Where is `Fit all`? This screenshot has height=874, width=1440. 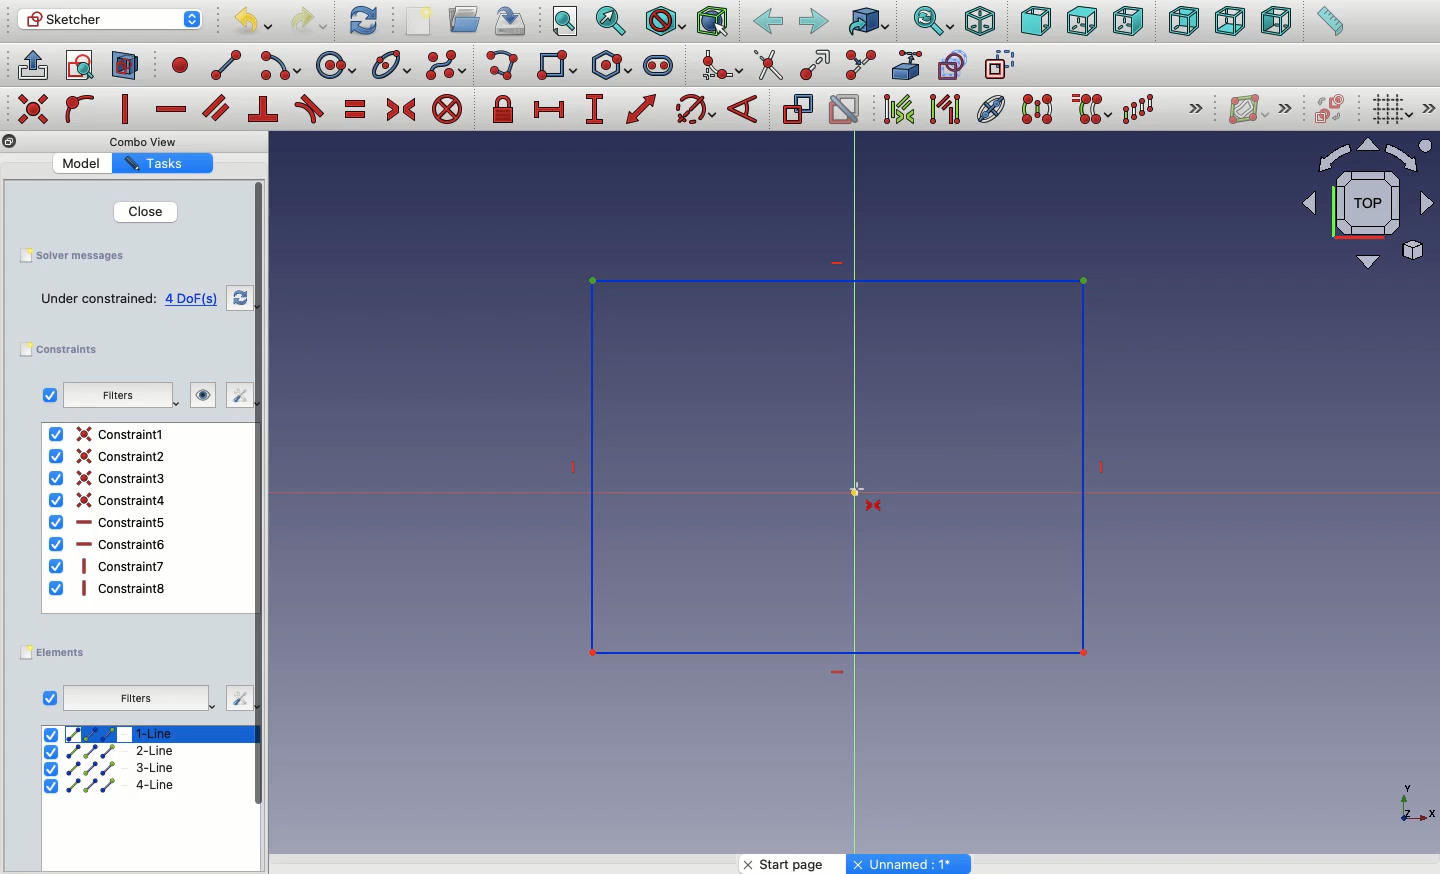
Fit all is located at coordinates (563, 23).